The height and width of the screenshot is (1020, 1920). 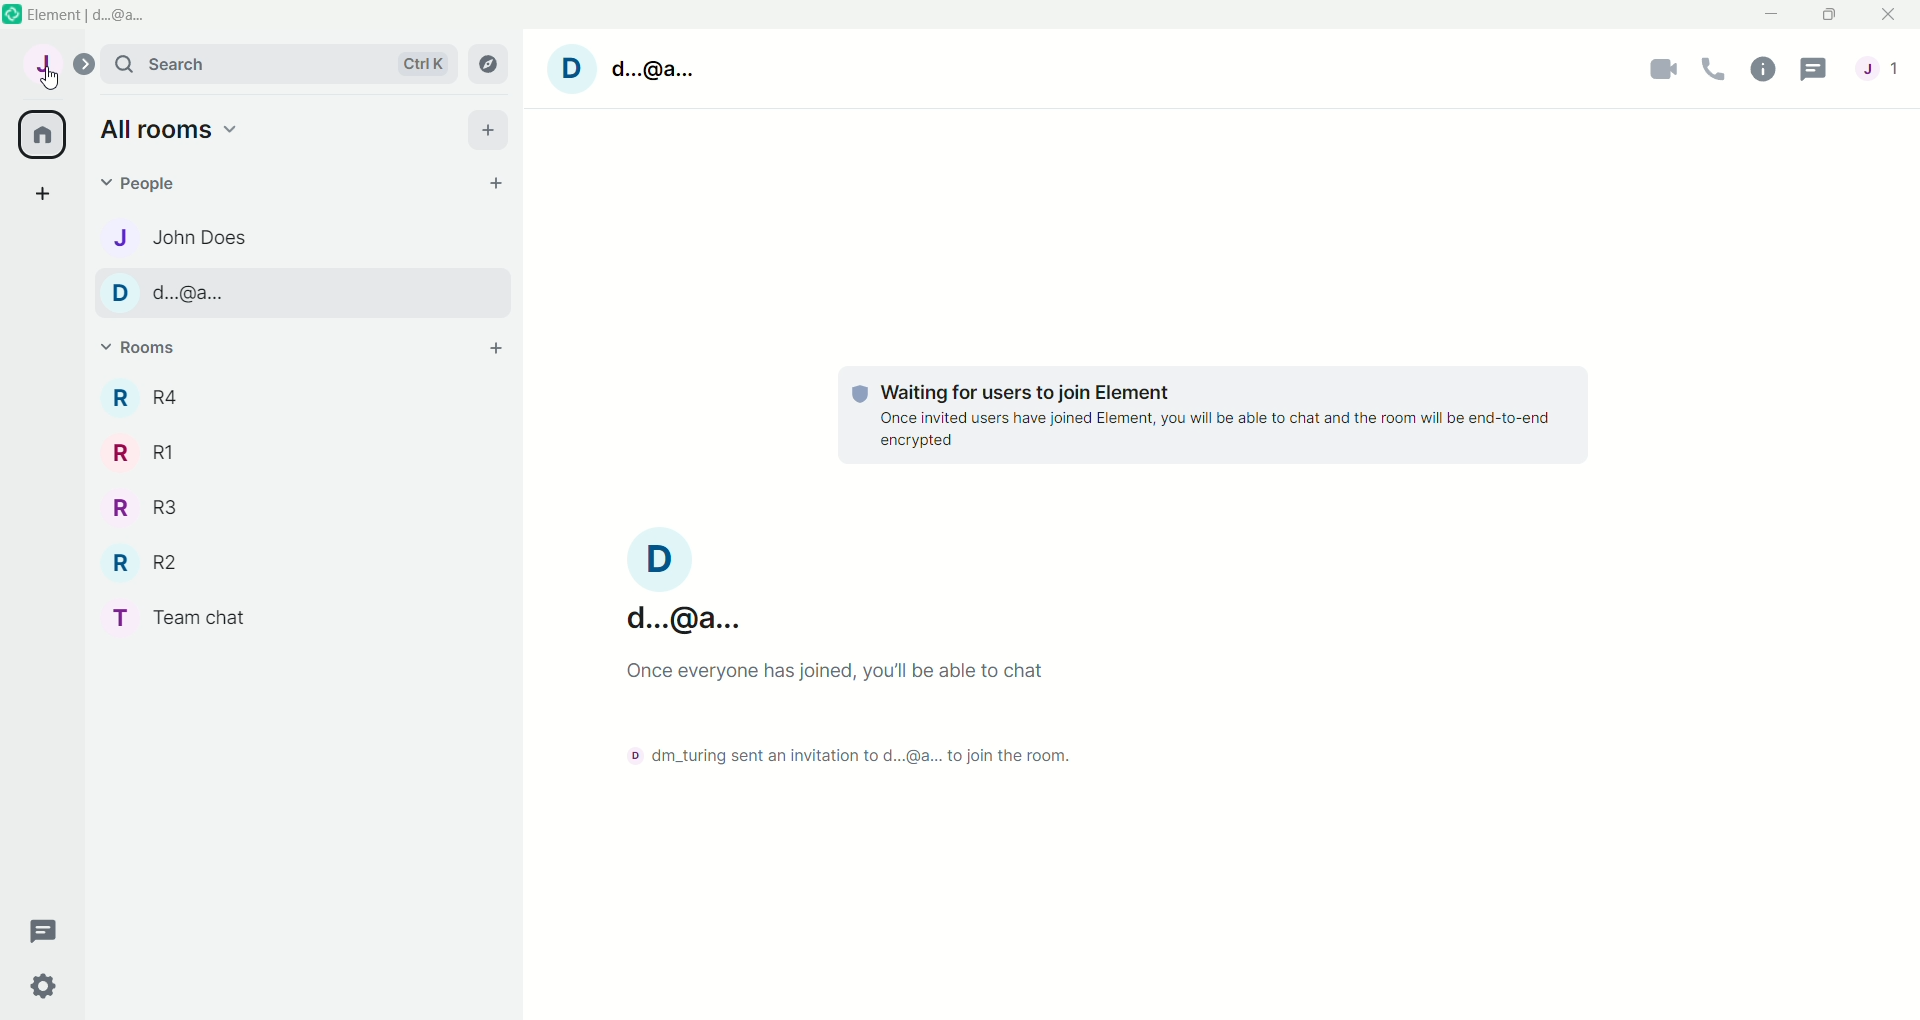 What do you see at coordinates (45, 929) in the screenshot?
I see `Theads` at bounding box center [45, 929].